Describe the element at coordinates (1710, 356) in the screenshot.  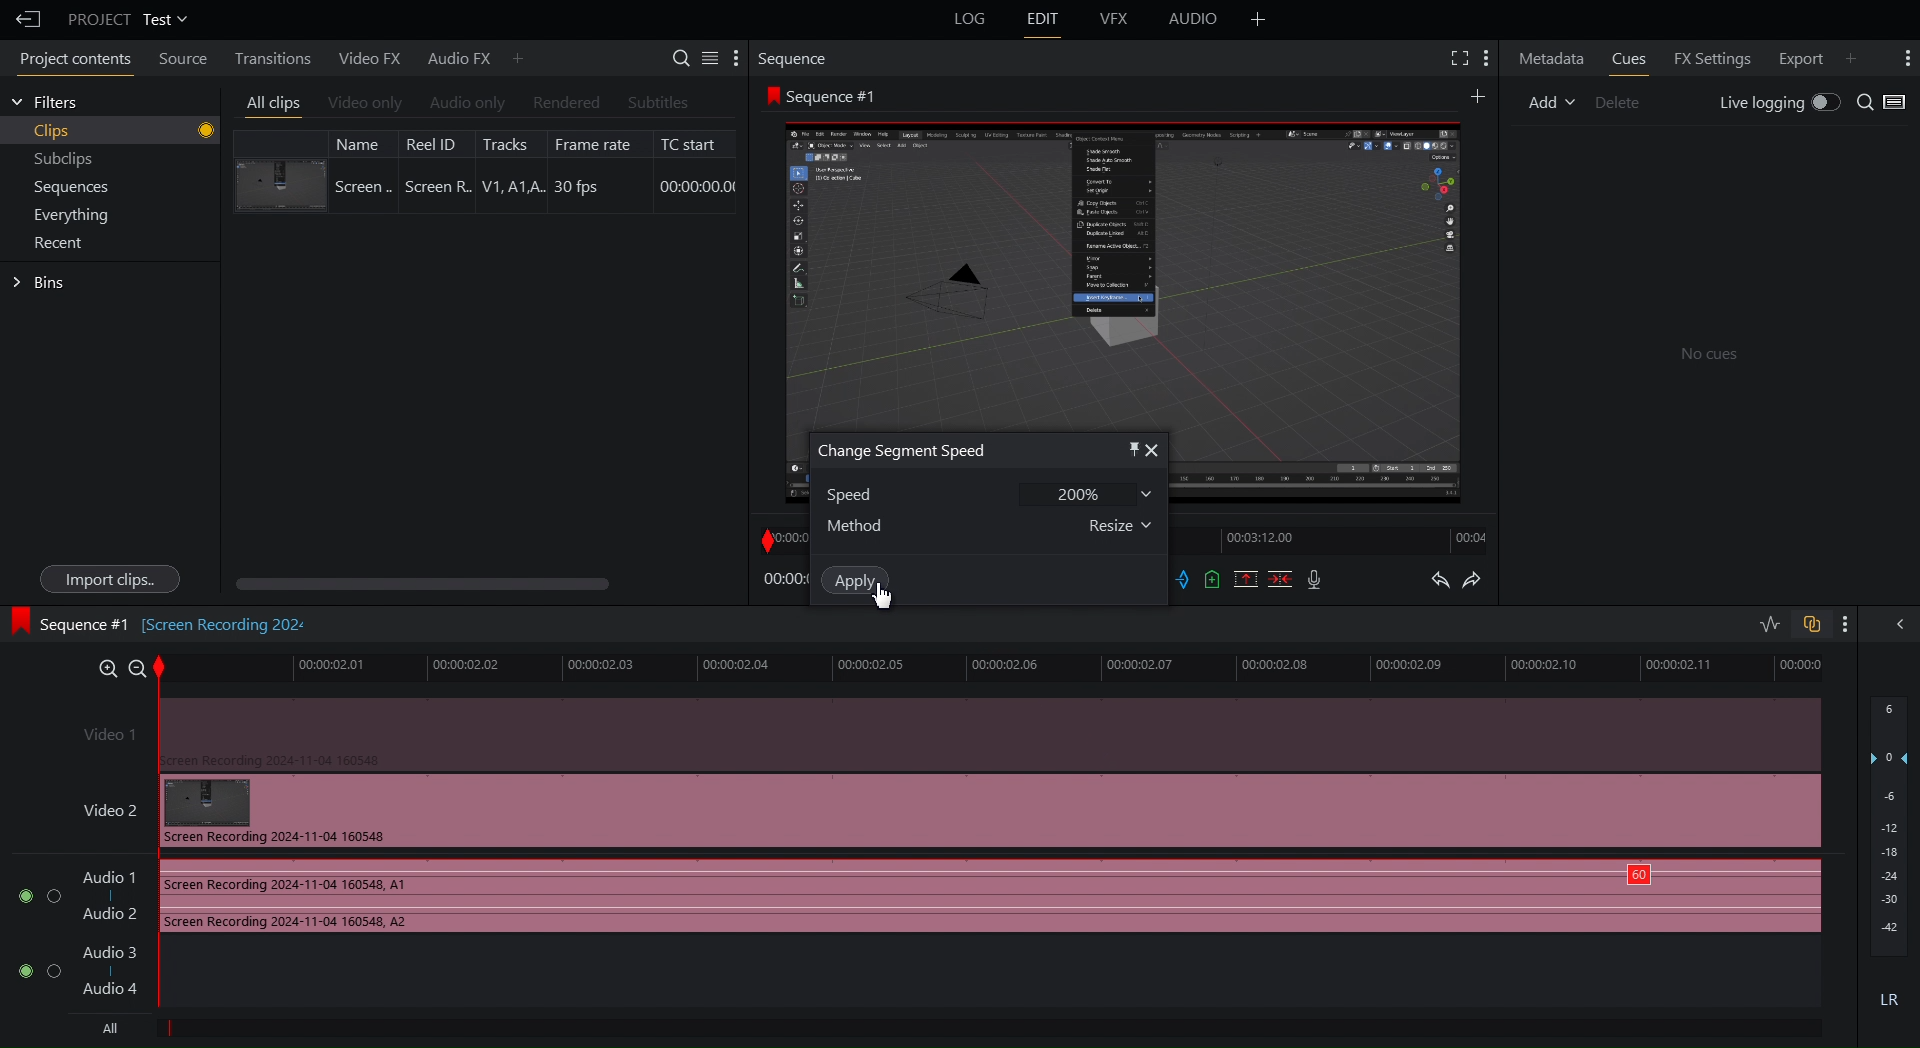
I see `No cues` at that location.